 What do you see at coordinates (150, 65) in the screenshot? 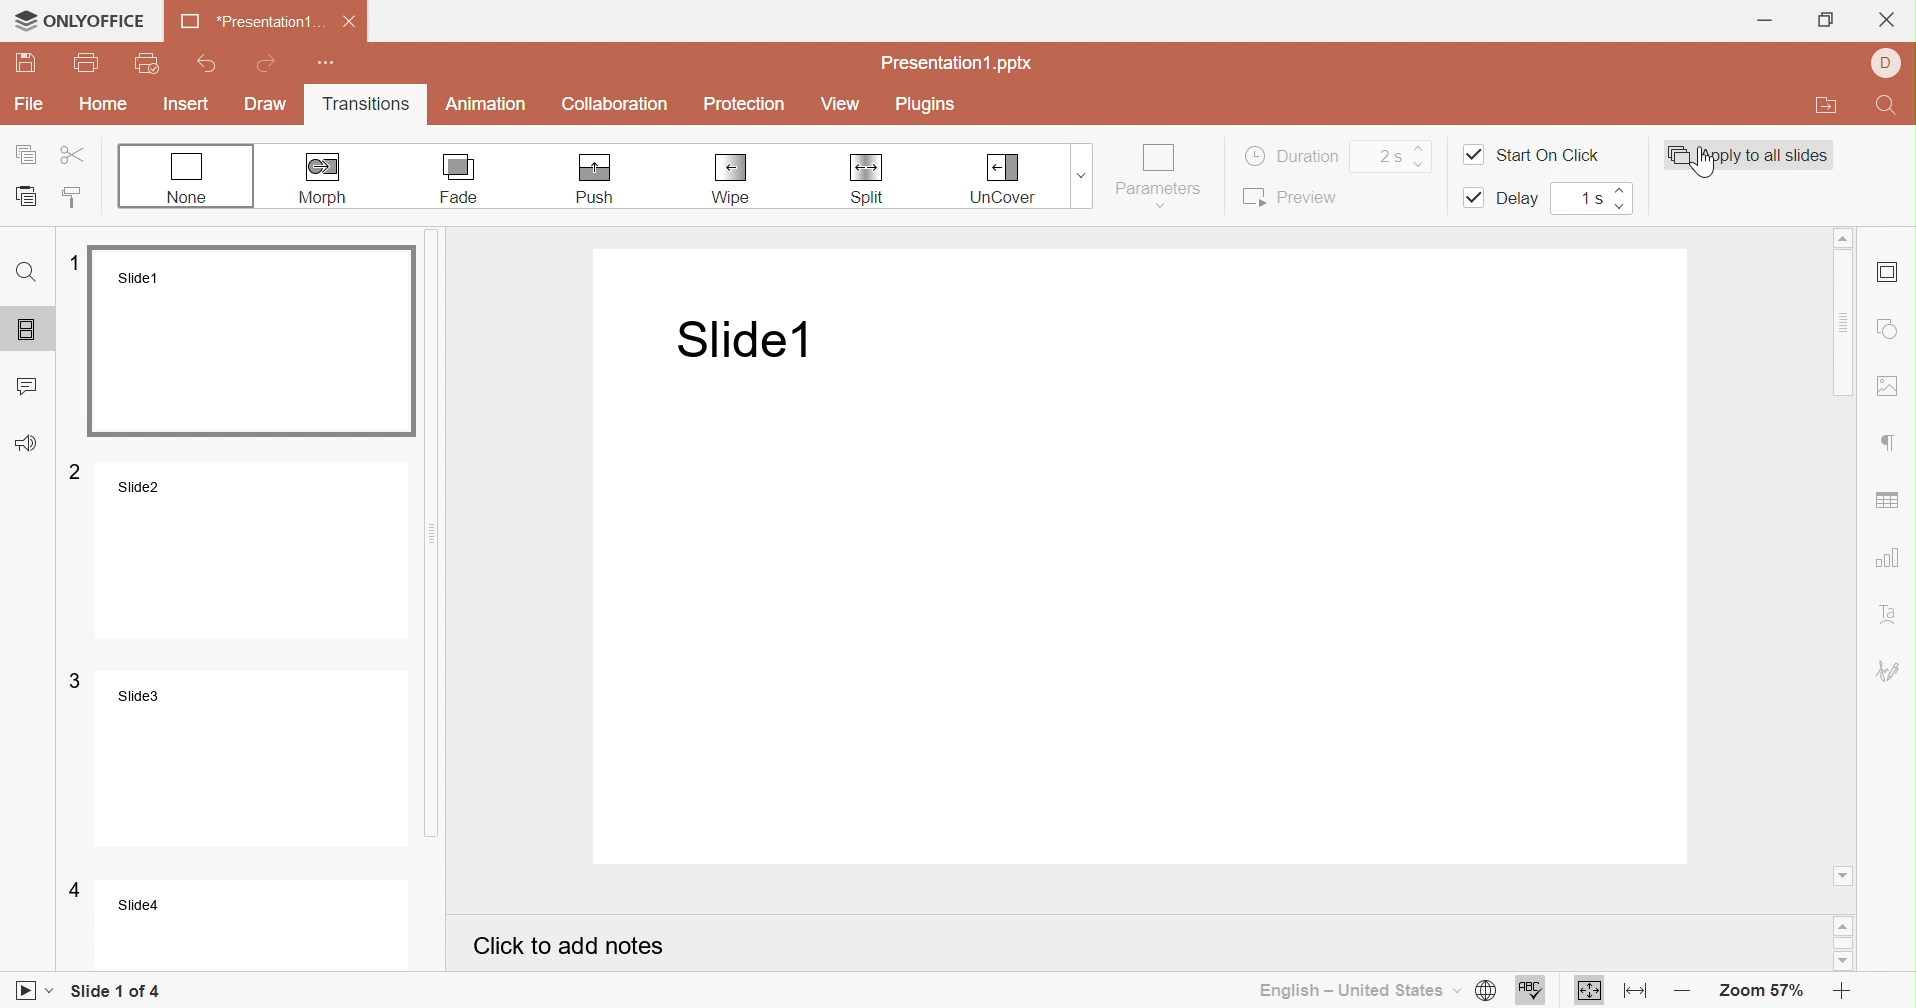
I see `Quick print` at bounding box center [150, 65].